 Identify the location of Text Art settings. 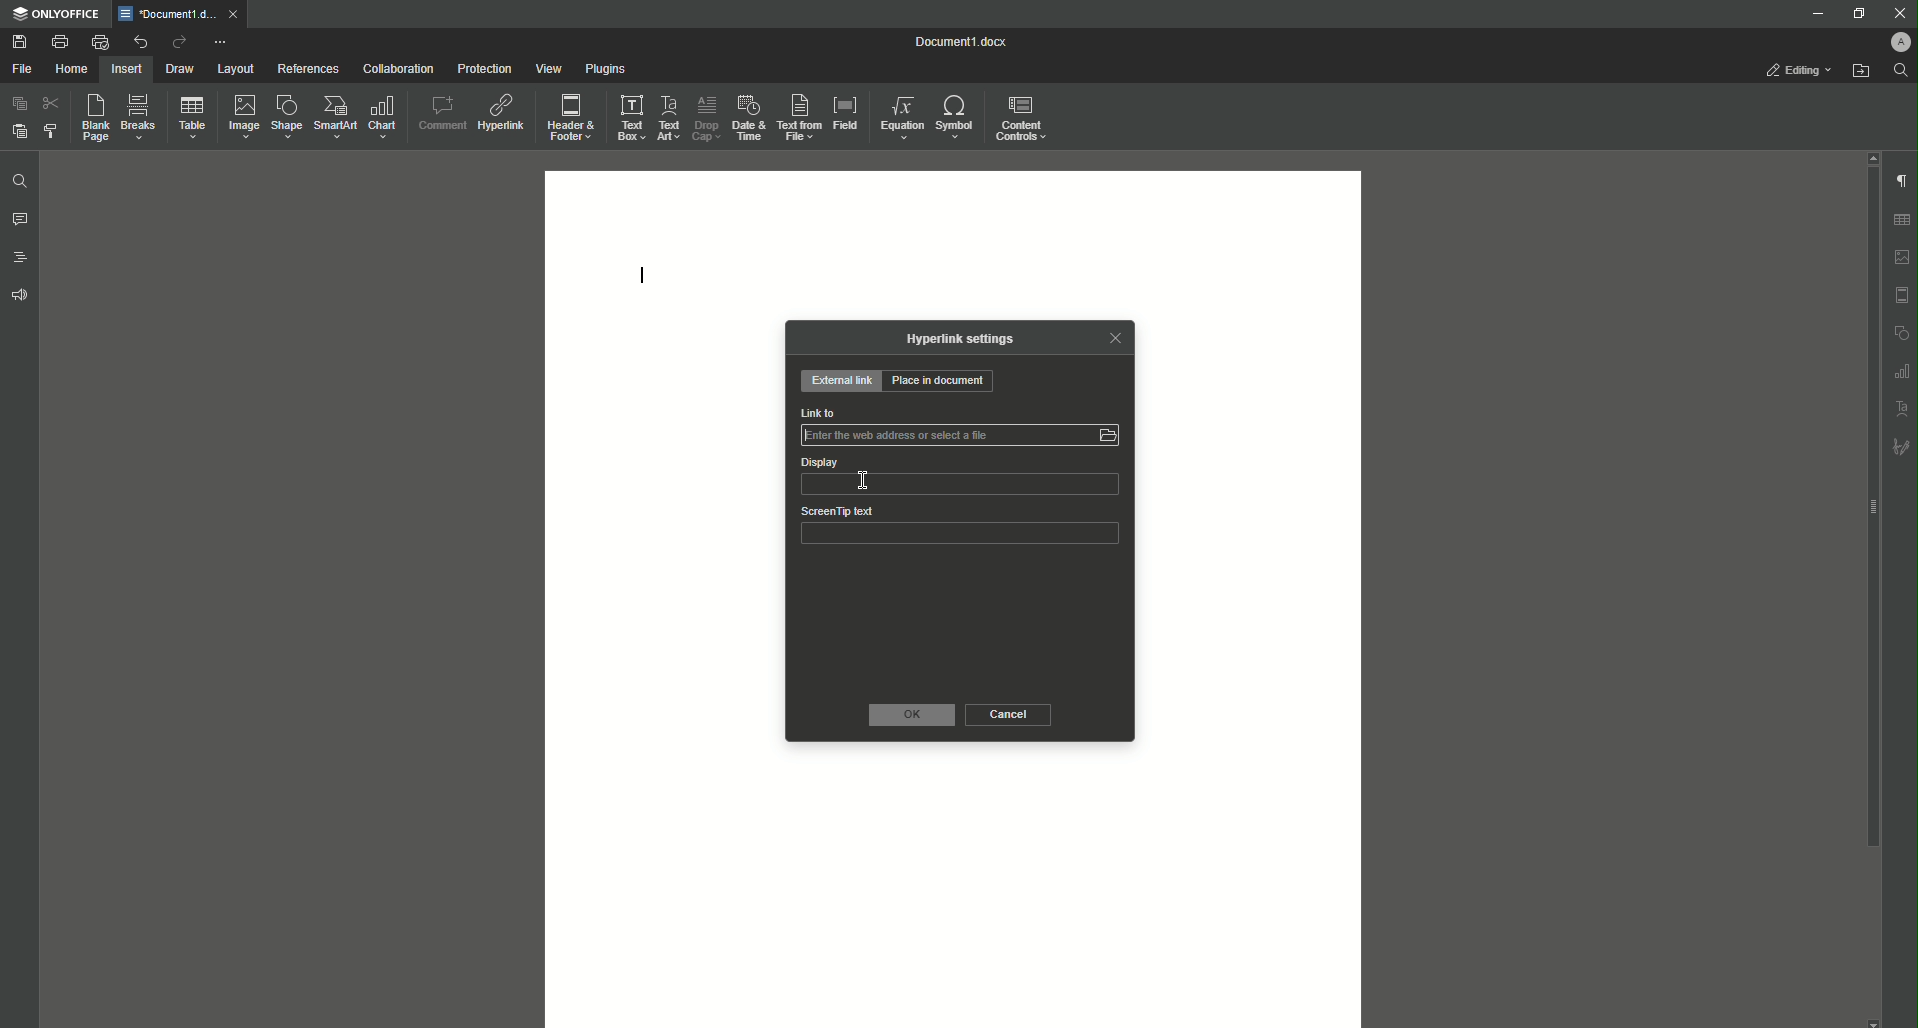
(1903, 409).